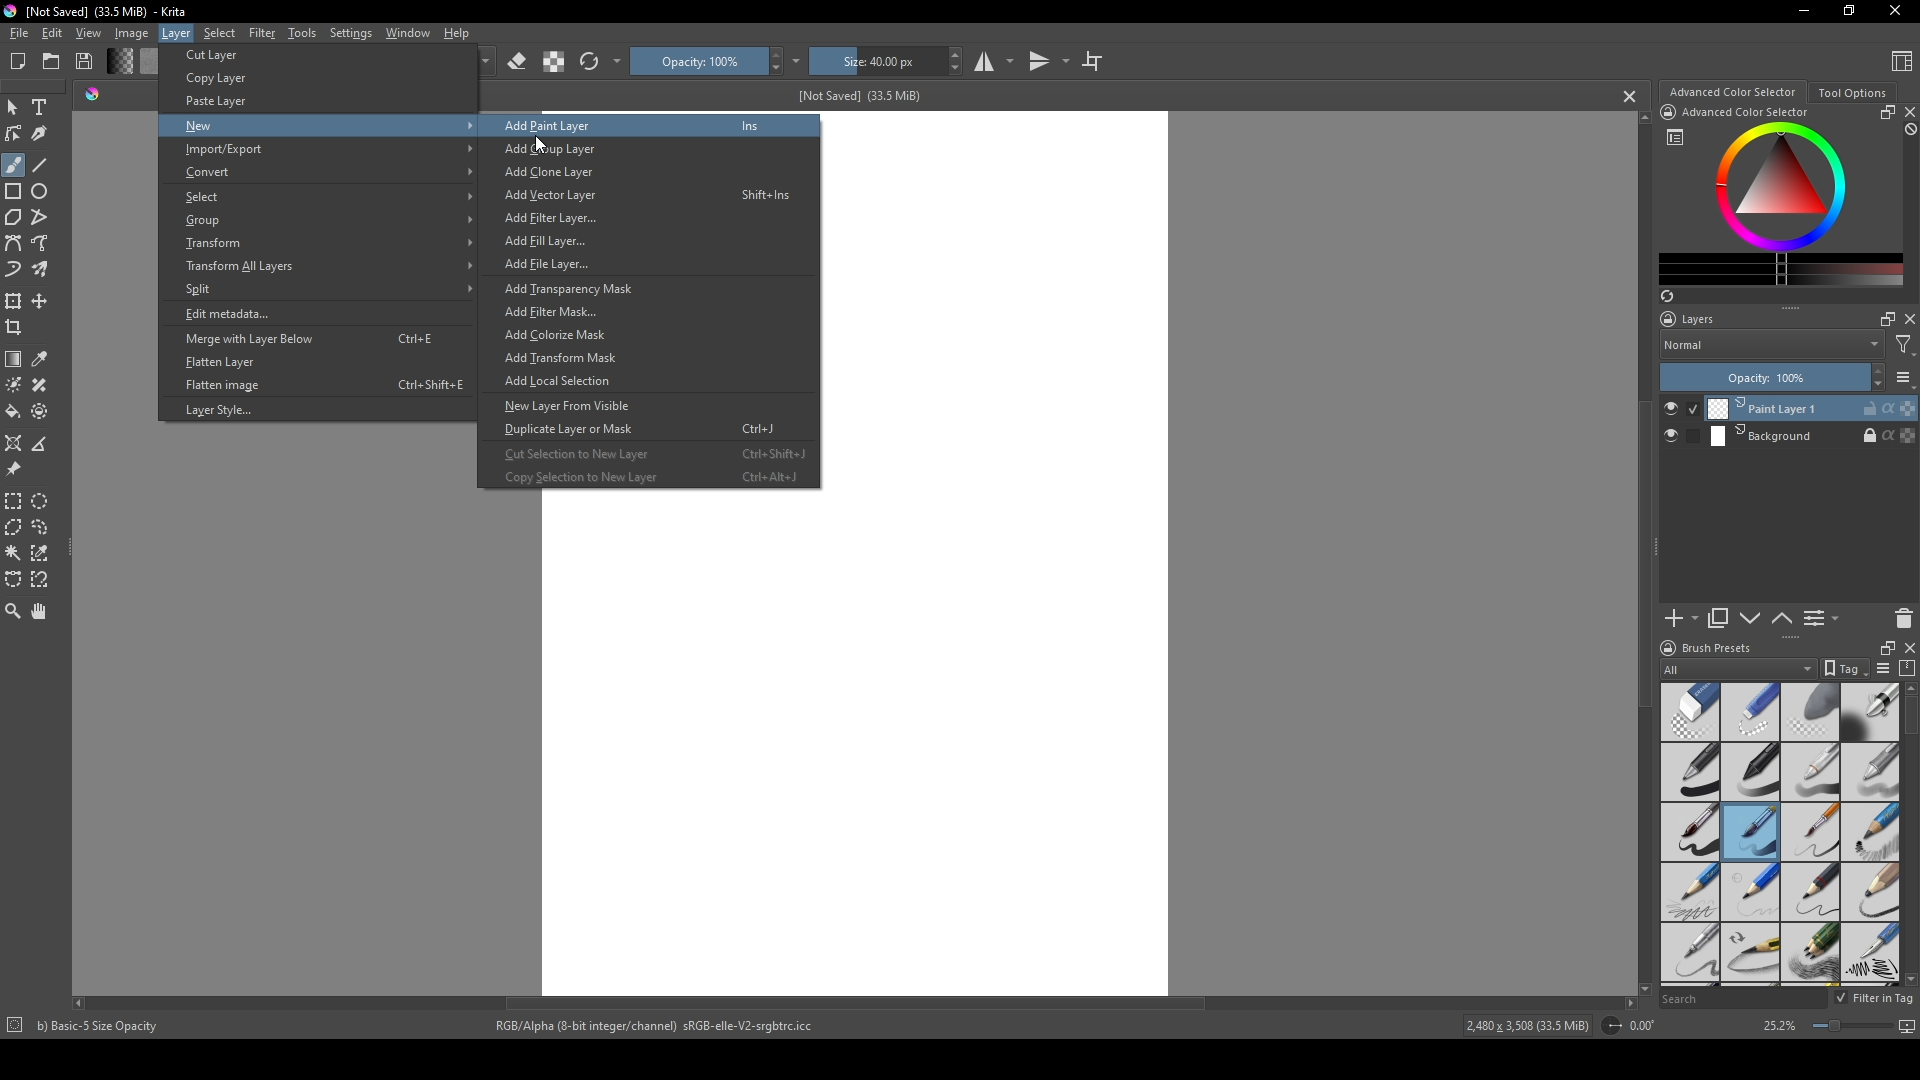  What do you see at coordinates (647, 126) in the screenshot?
I see `Add Paint Layer ` at bounding box center [647, 126].